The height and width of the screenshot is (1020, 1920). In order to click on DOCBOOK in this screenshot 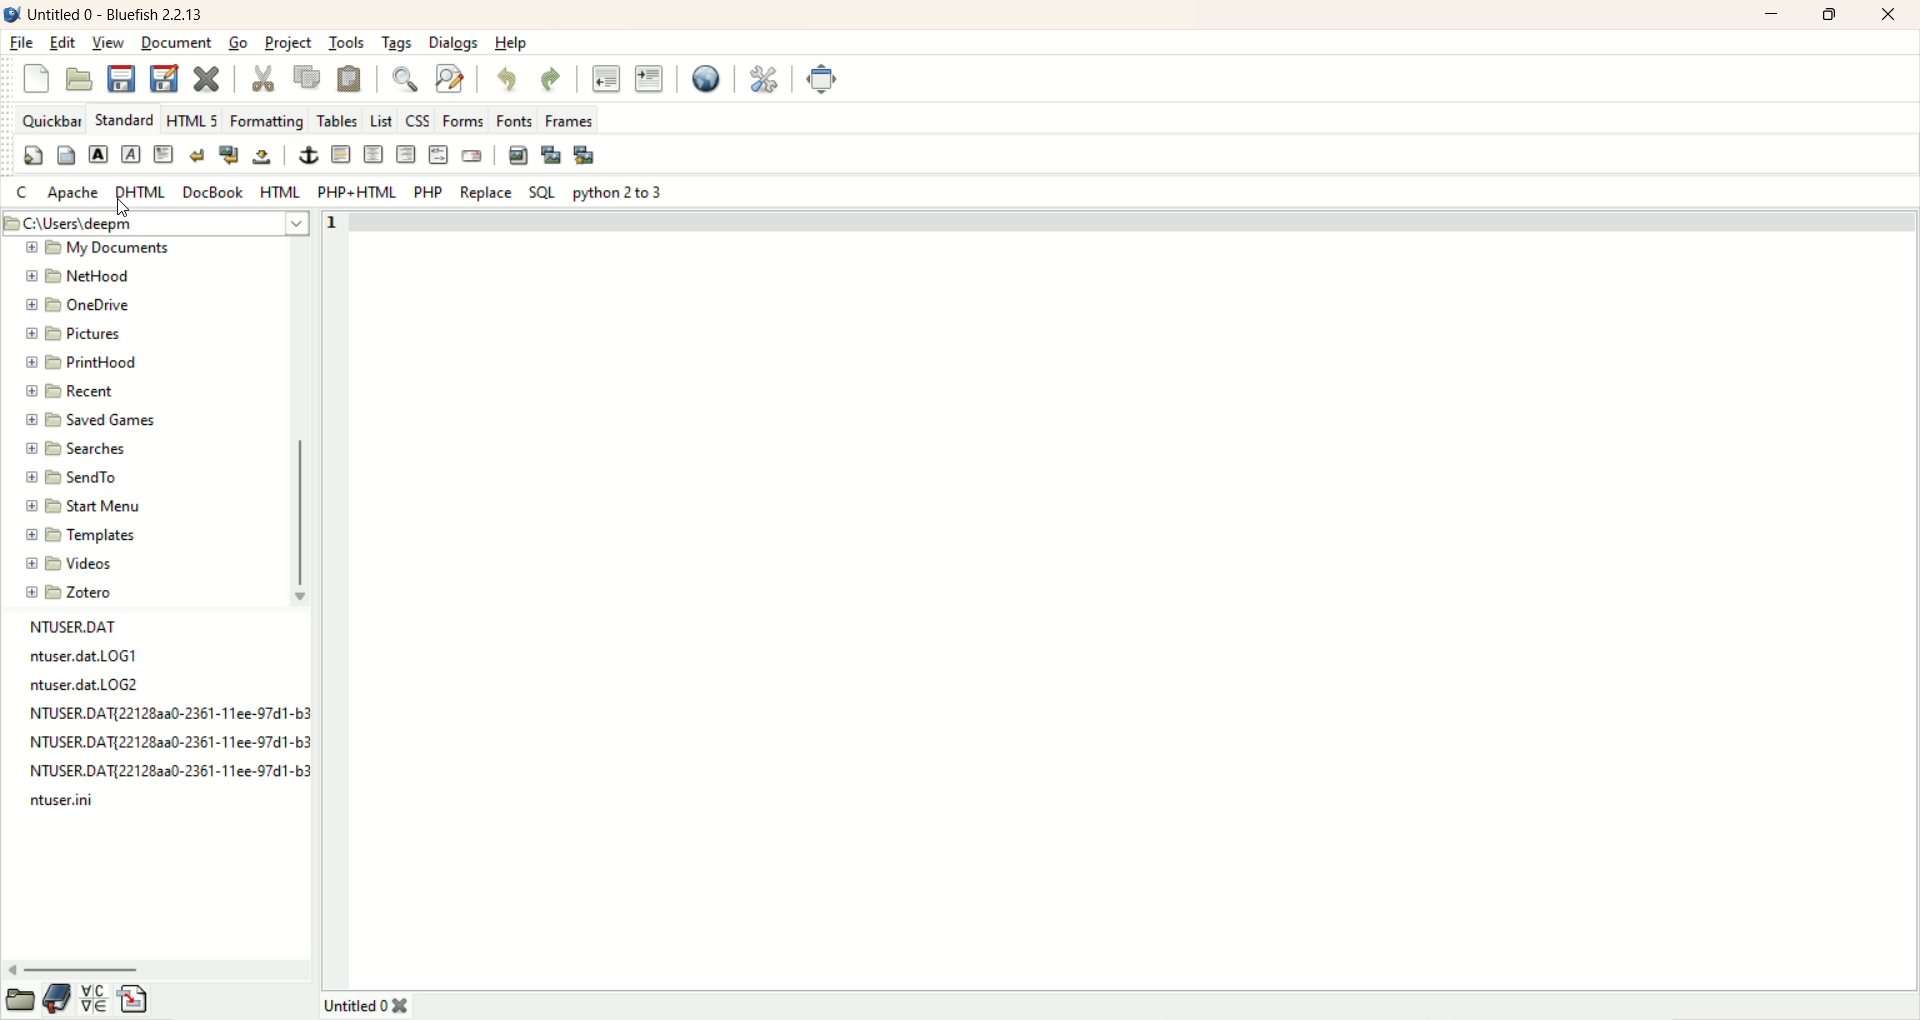, I will do `click(214, 195)`.